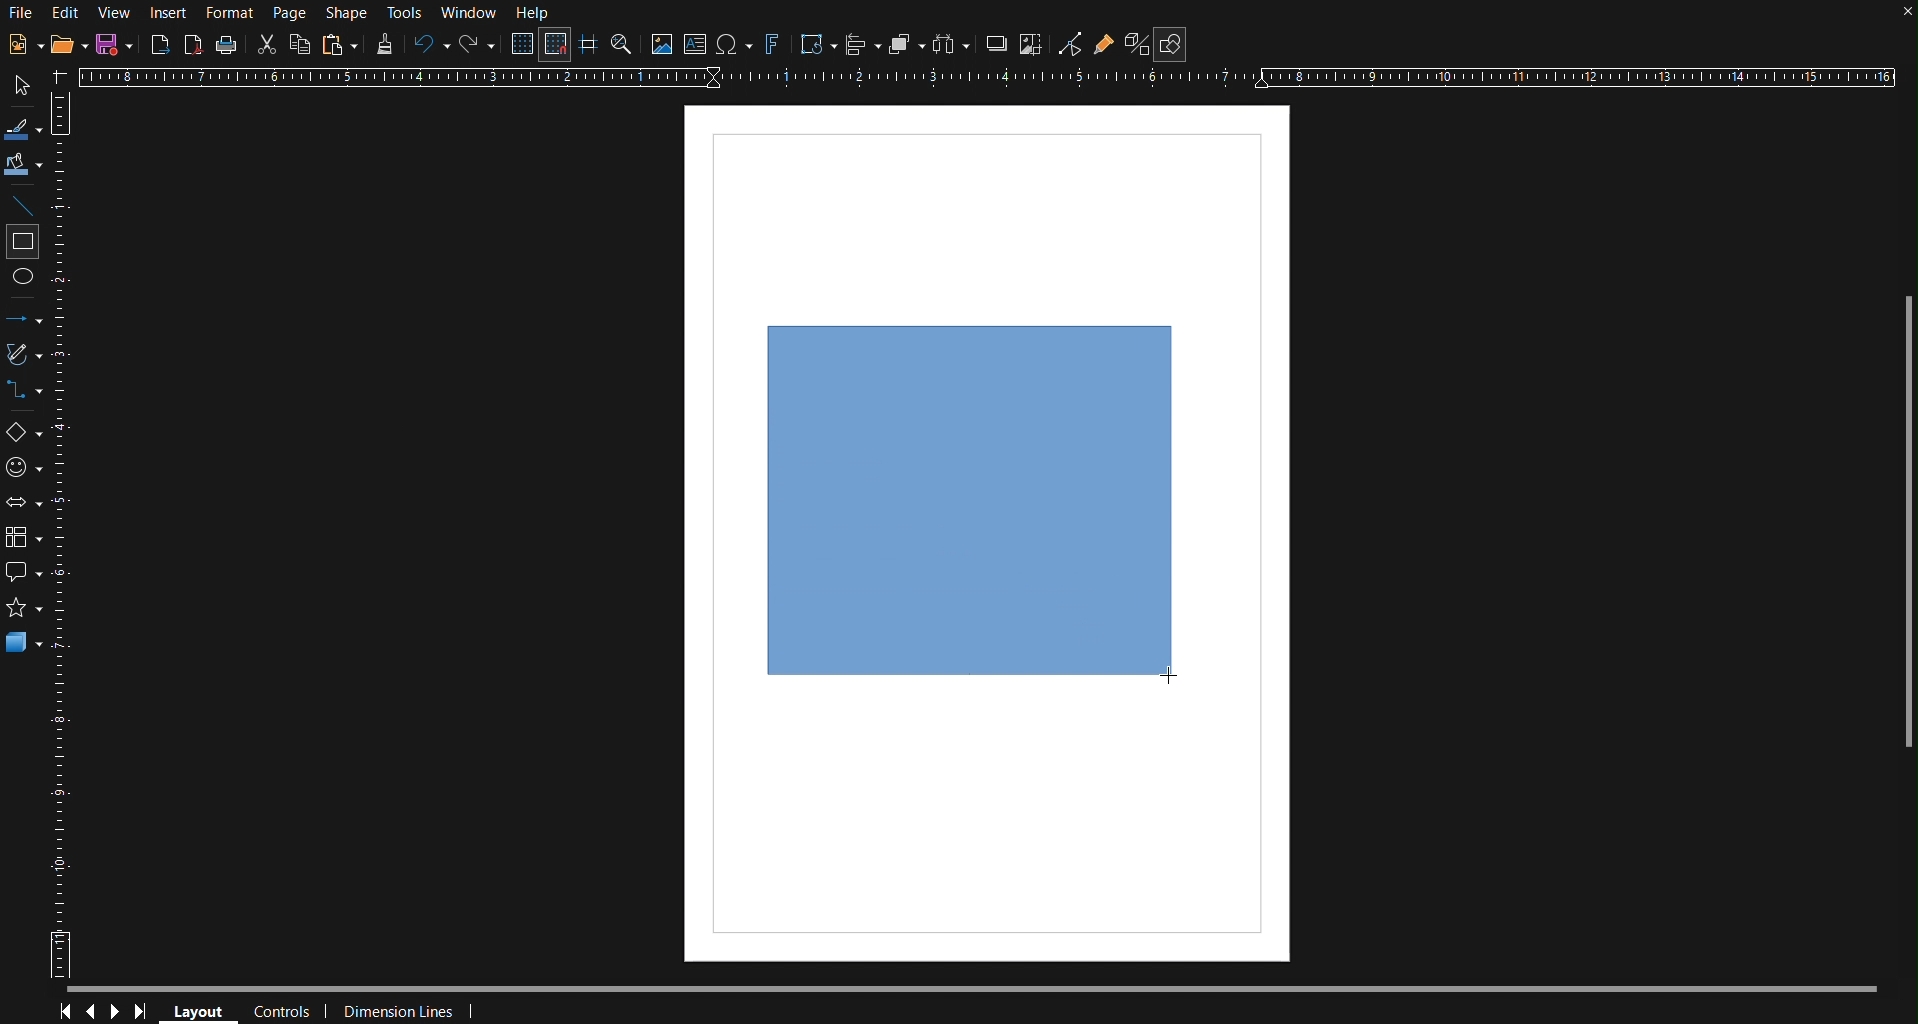 The width and height of the screenshot is (1918, 1024). I want to click on View, so click(113, 14).